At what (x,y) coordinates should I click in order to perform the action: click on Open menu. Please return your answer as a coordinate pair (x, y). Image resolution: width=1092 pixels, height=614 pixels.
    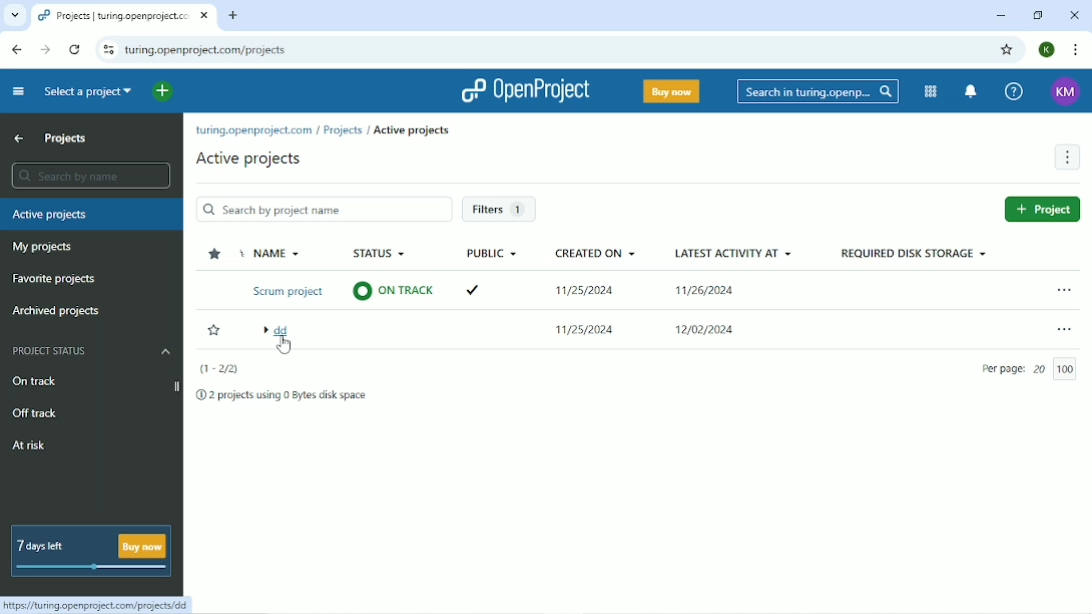
    Looking at the image, I should click on (1064, 330).